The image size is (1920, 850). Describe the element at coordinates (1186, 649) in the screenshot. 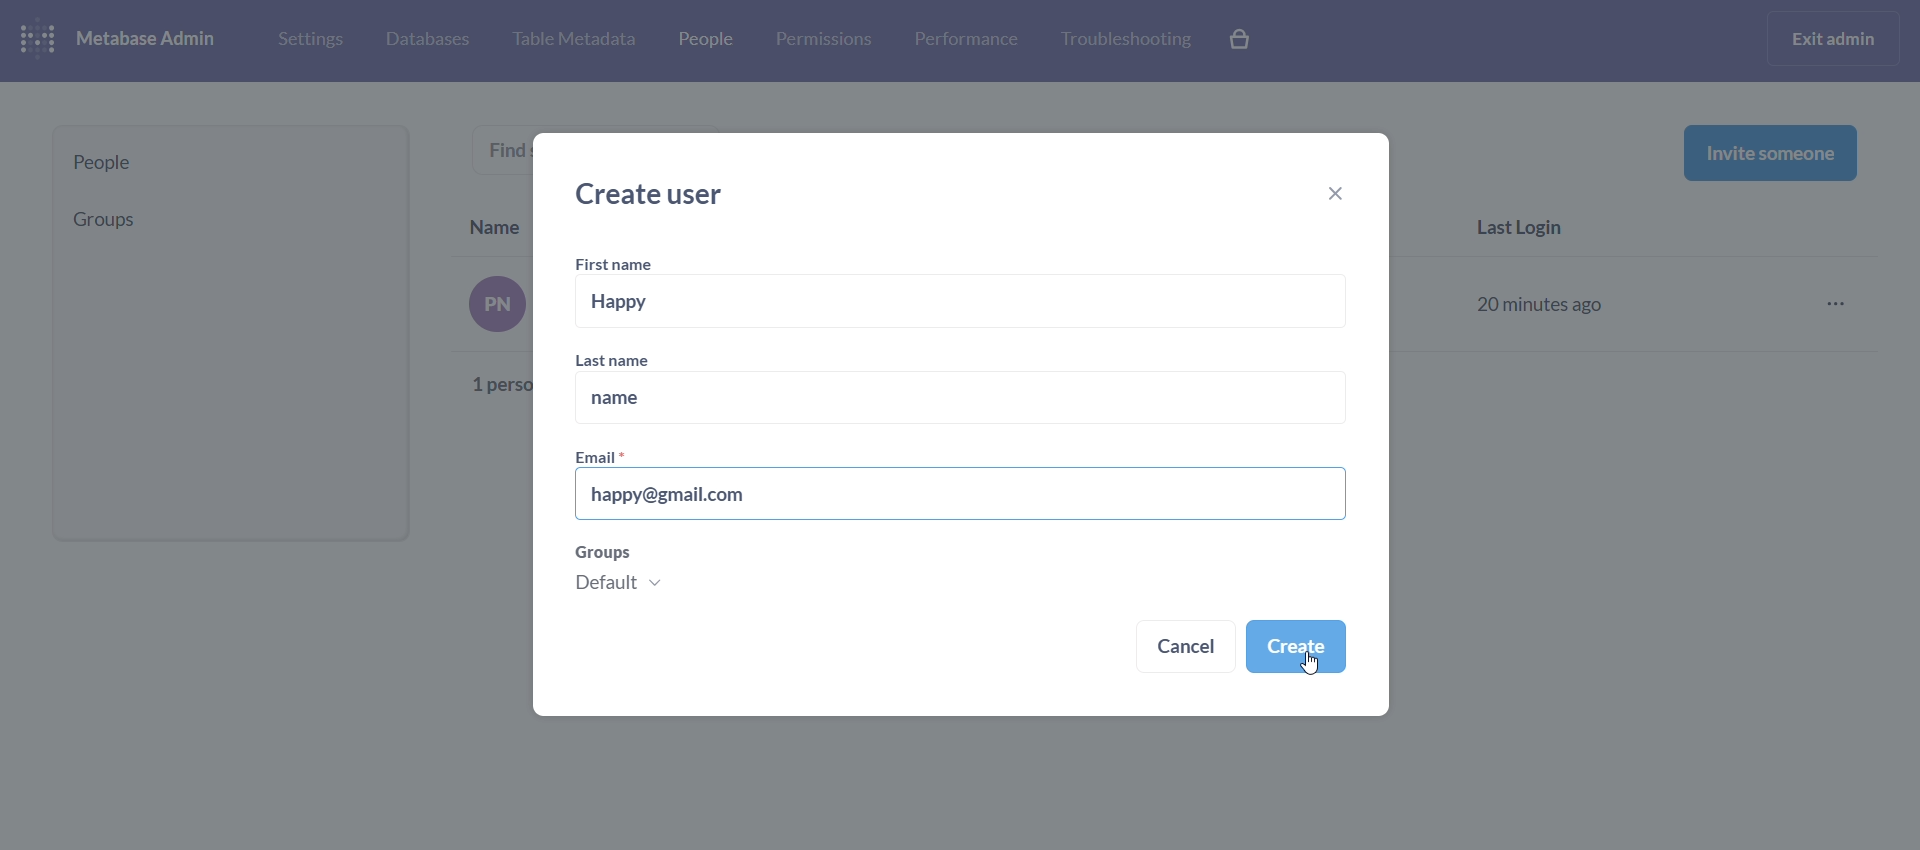

I see `cancel` at that location.